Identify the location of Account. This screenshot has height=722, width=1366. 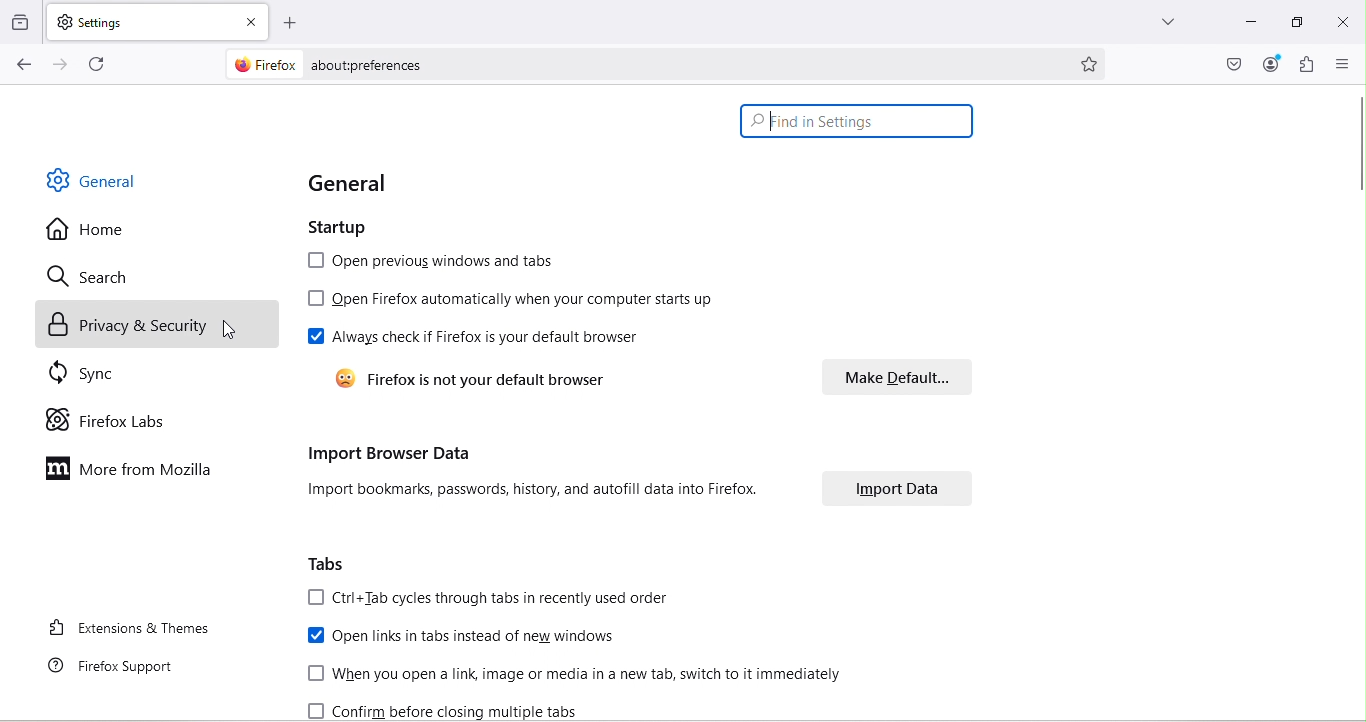
(1272, 65).